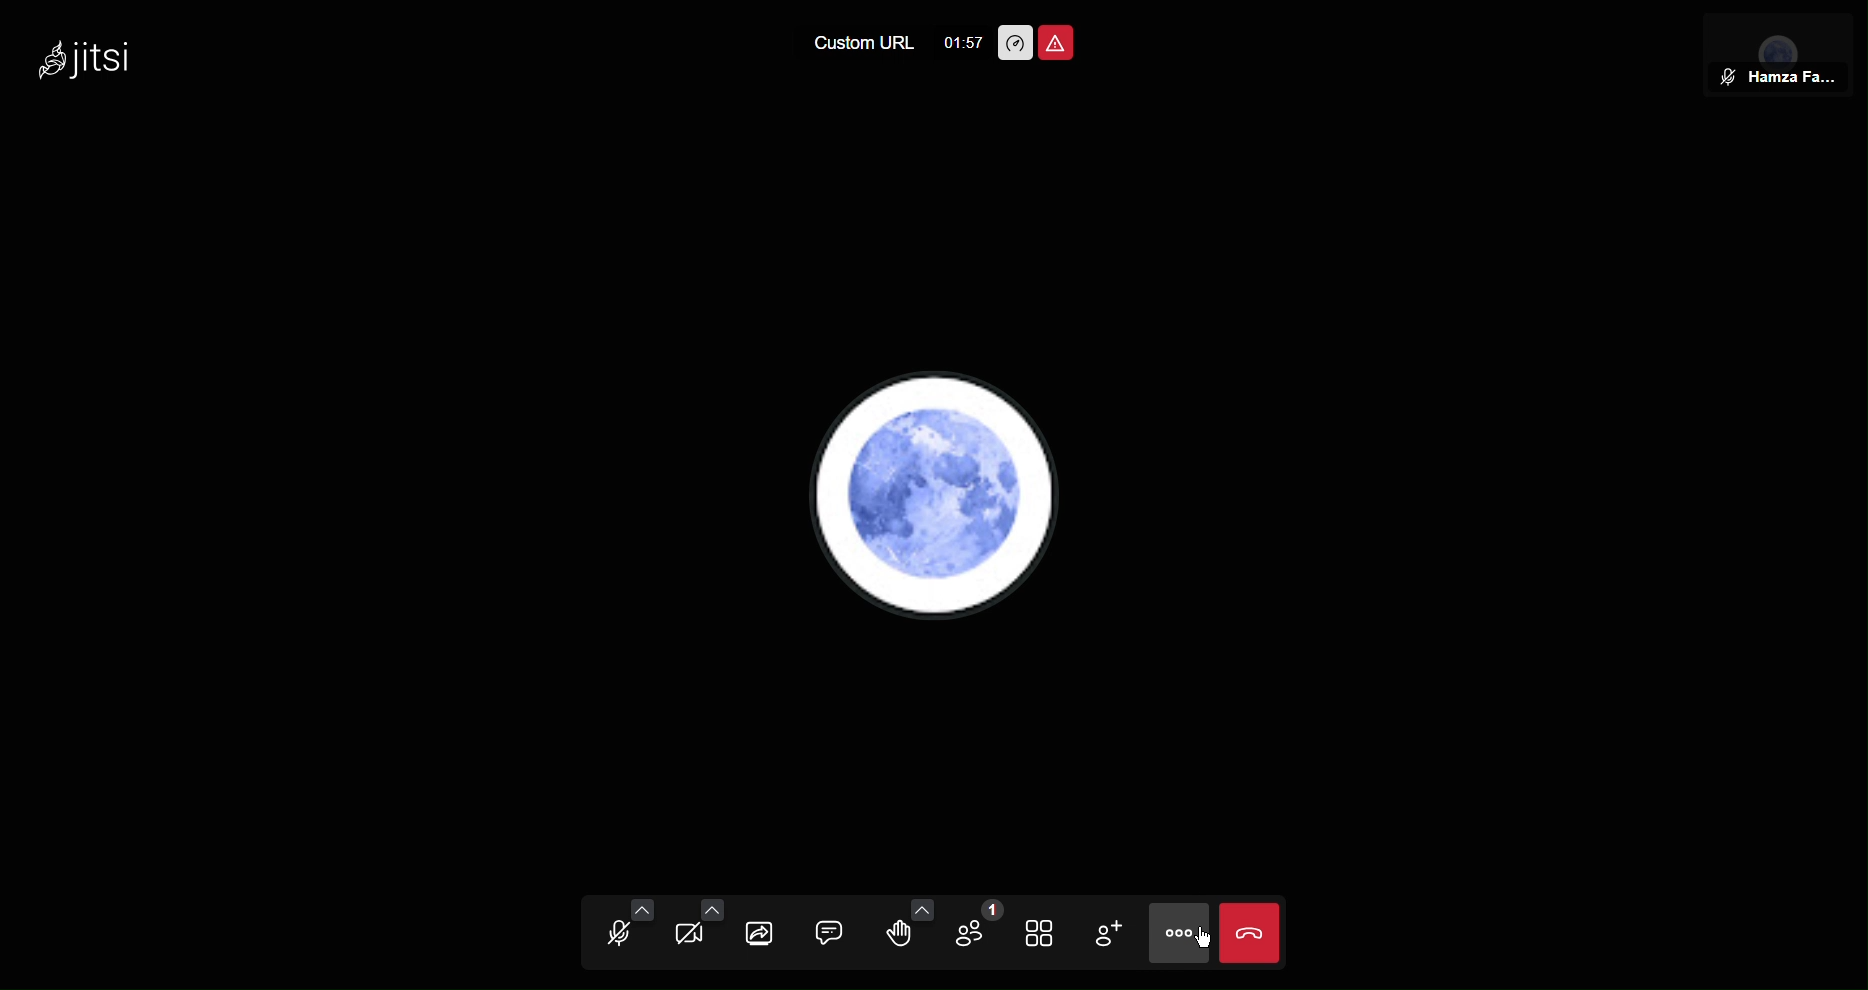  What do you see at coordinates (1251, 931) in the screenshot?
I see `Close` at bounding box center [1251, 931].